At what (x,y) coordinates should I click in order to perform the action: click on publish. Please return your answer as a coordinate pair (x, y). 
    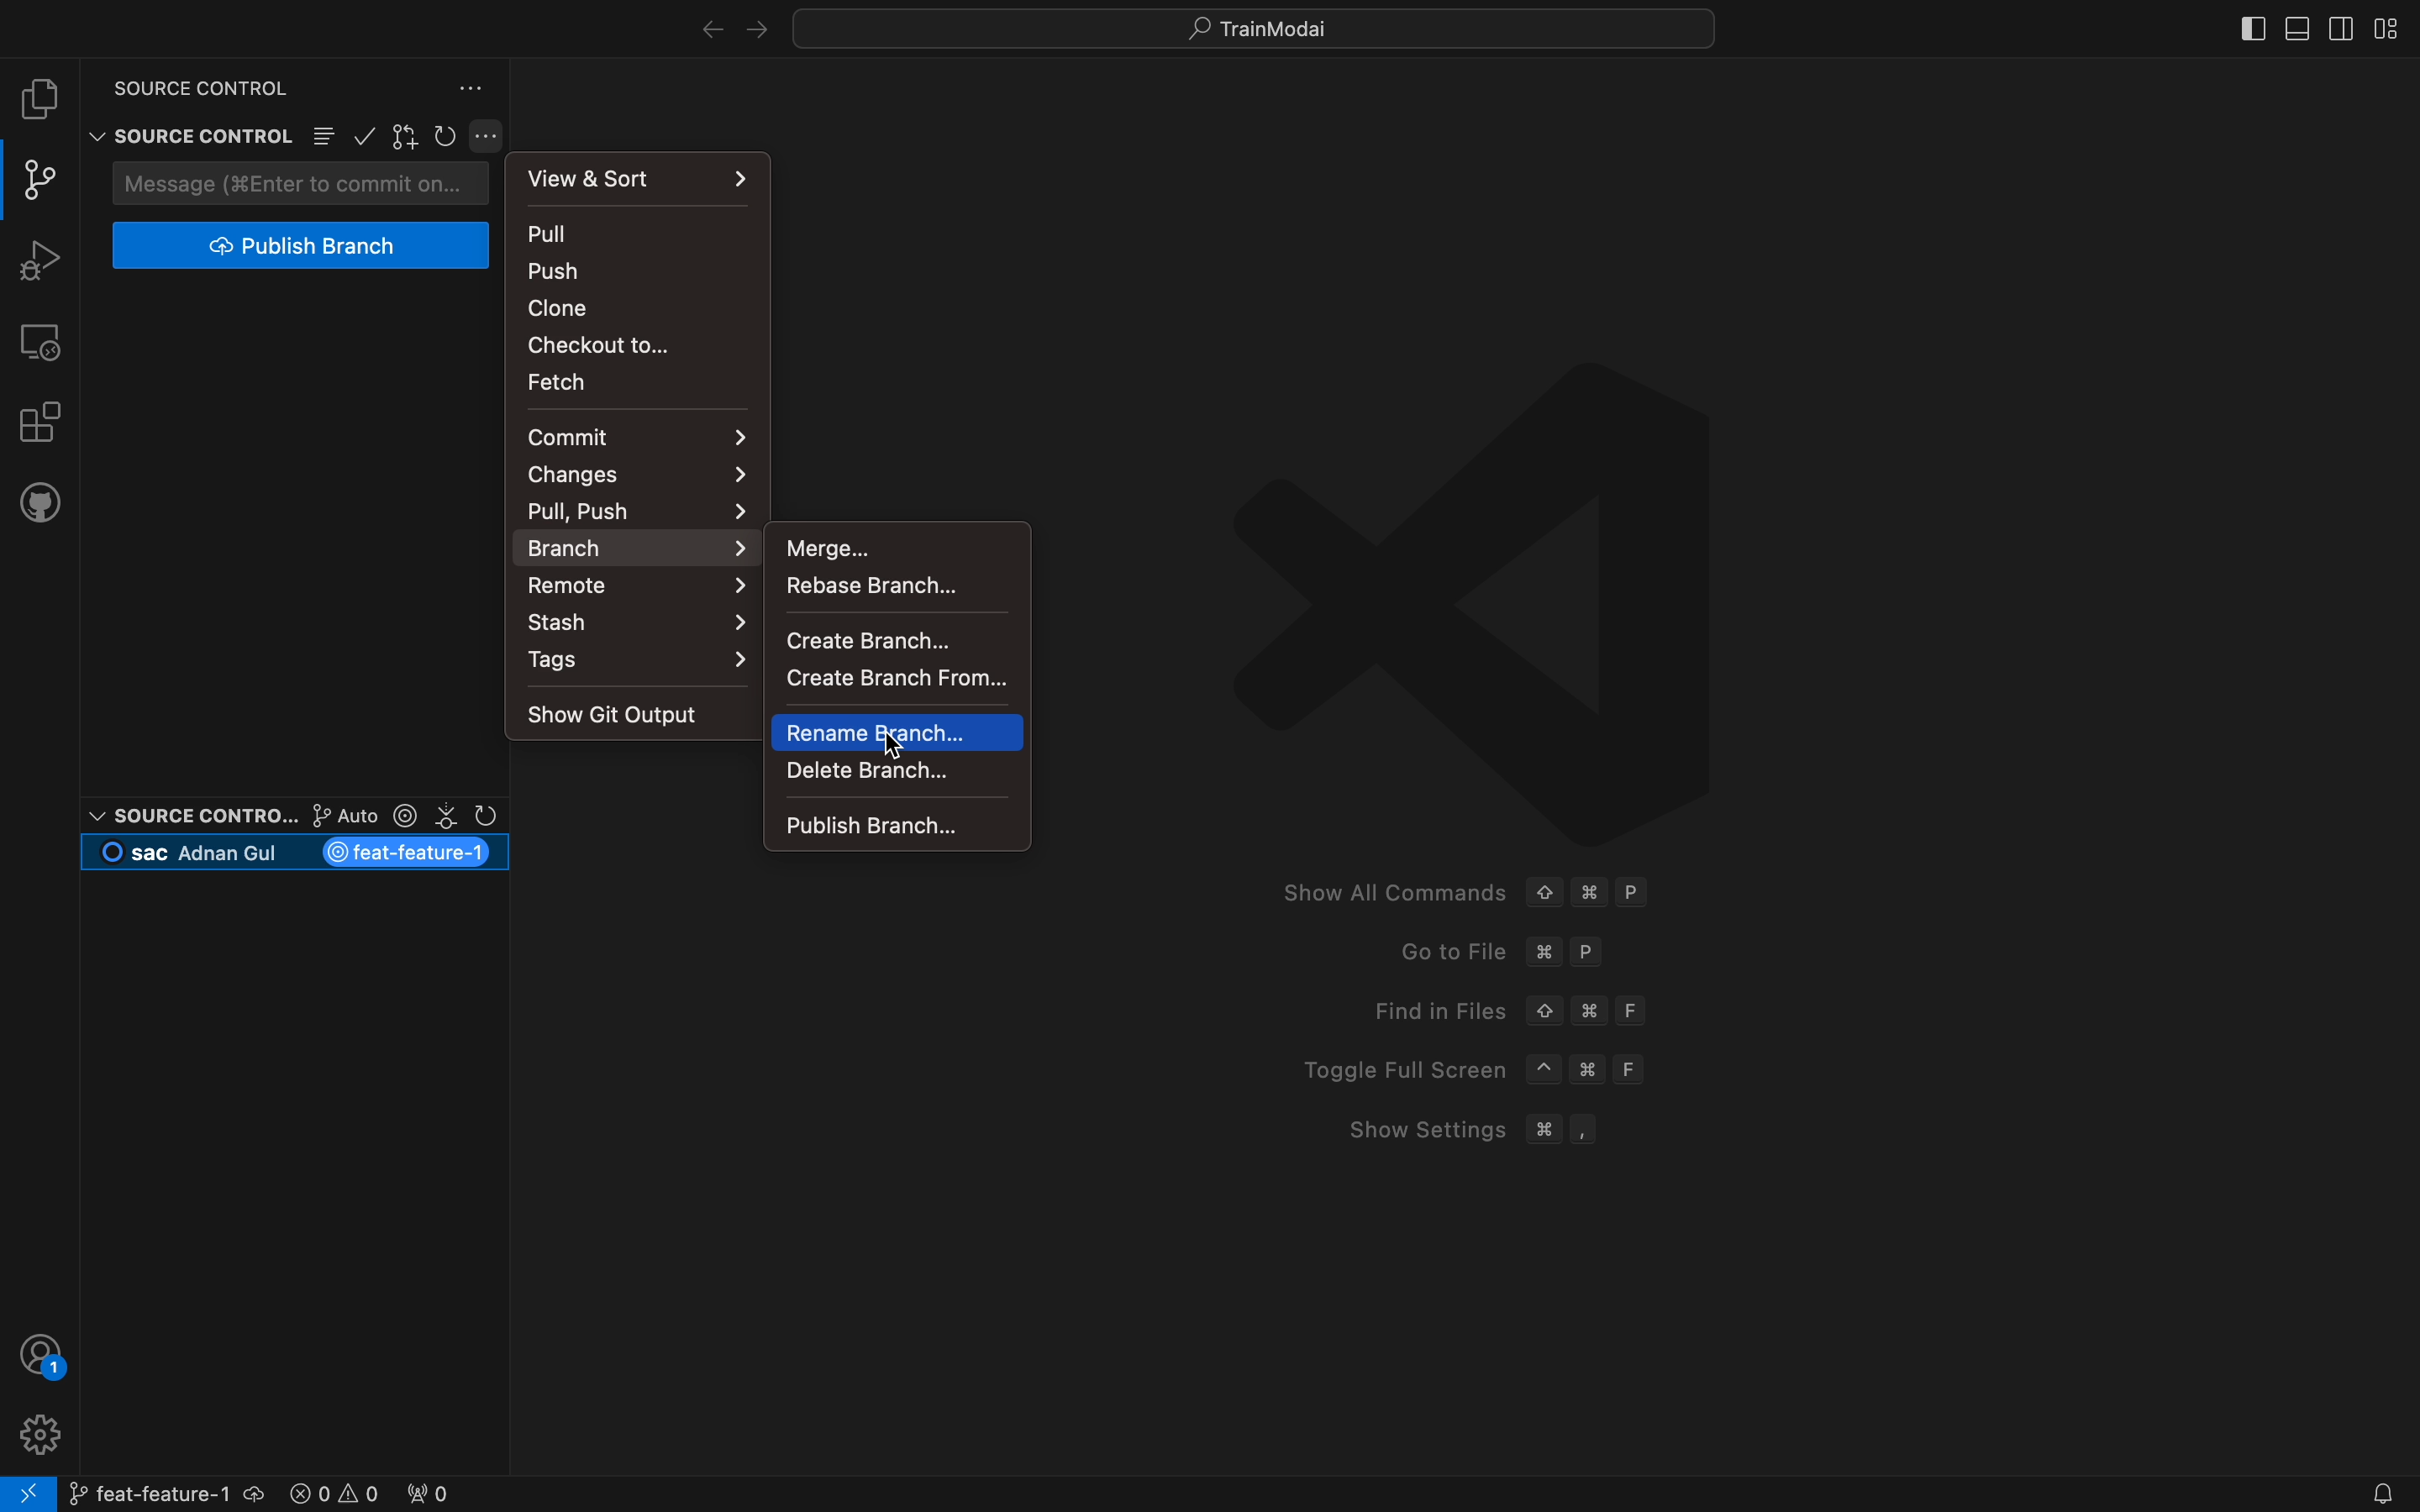
    Looking at the image, I should click on (901, 821).